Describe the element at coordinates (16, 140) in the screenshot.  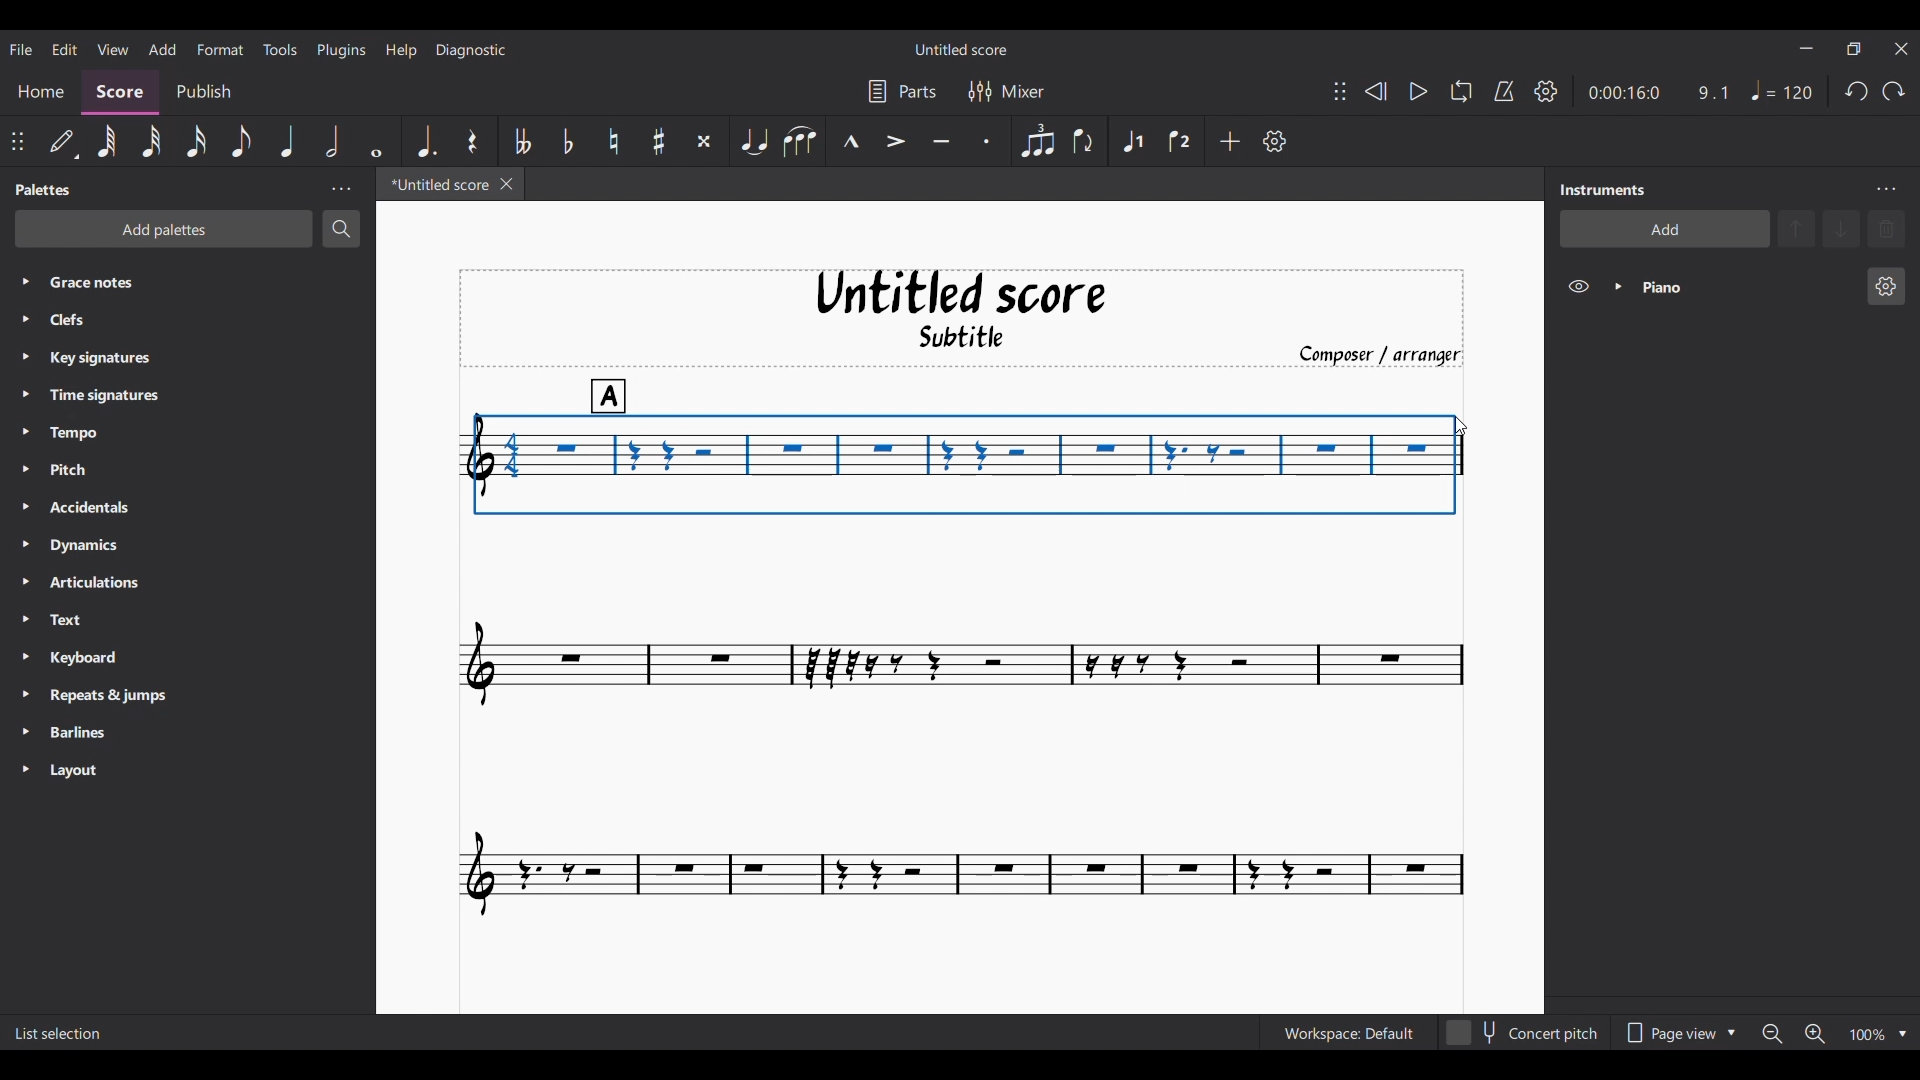
I see `Change position of toolbar attached` at that location.